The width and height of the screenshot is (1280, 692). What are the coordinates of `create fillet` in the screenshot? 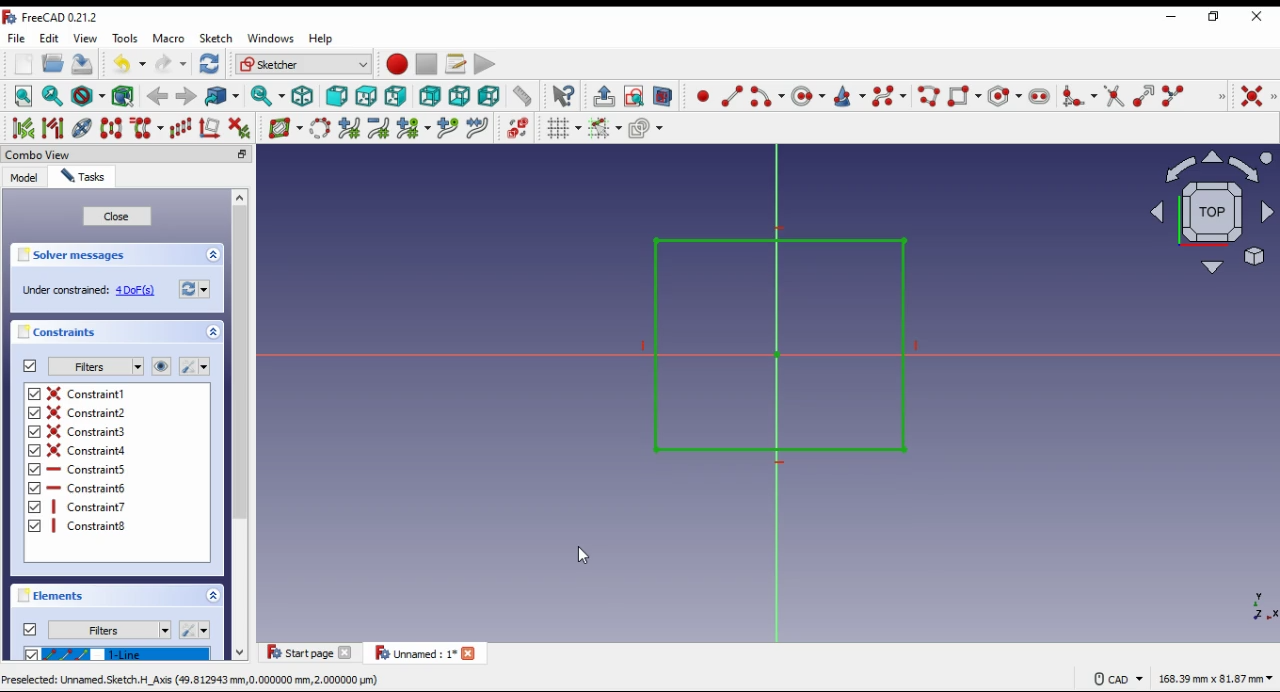 It's located at (1079, 96).